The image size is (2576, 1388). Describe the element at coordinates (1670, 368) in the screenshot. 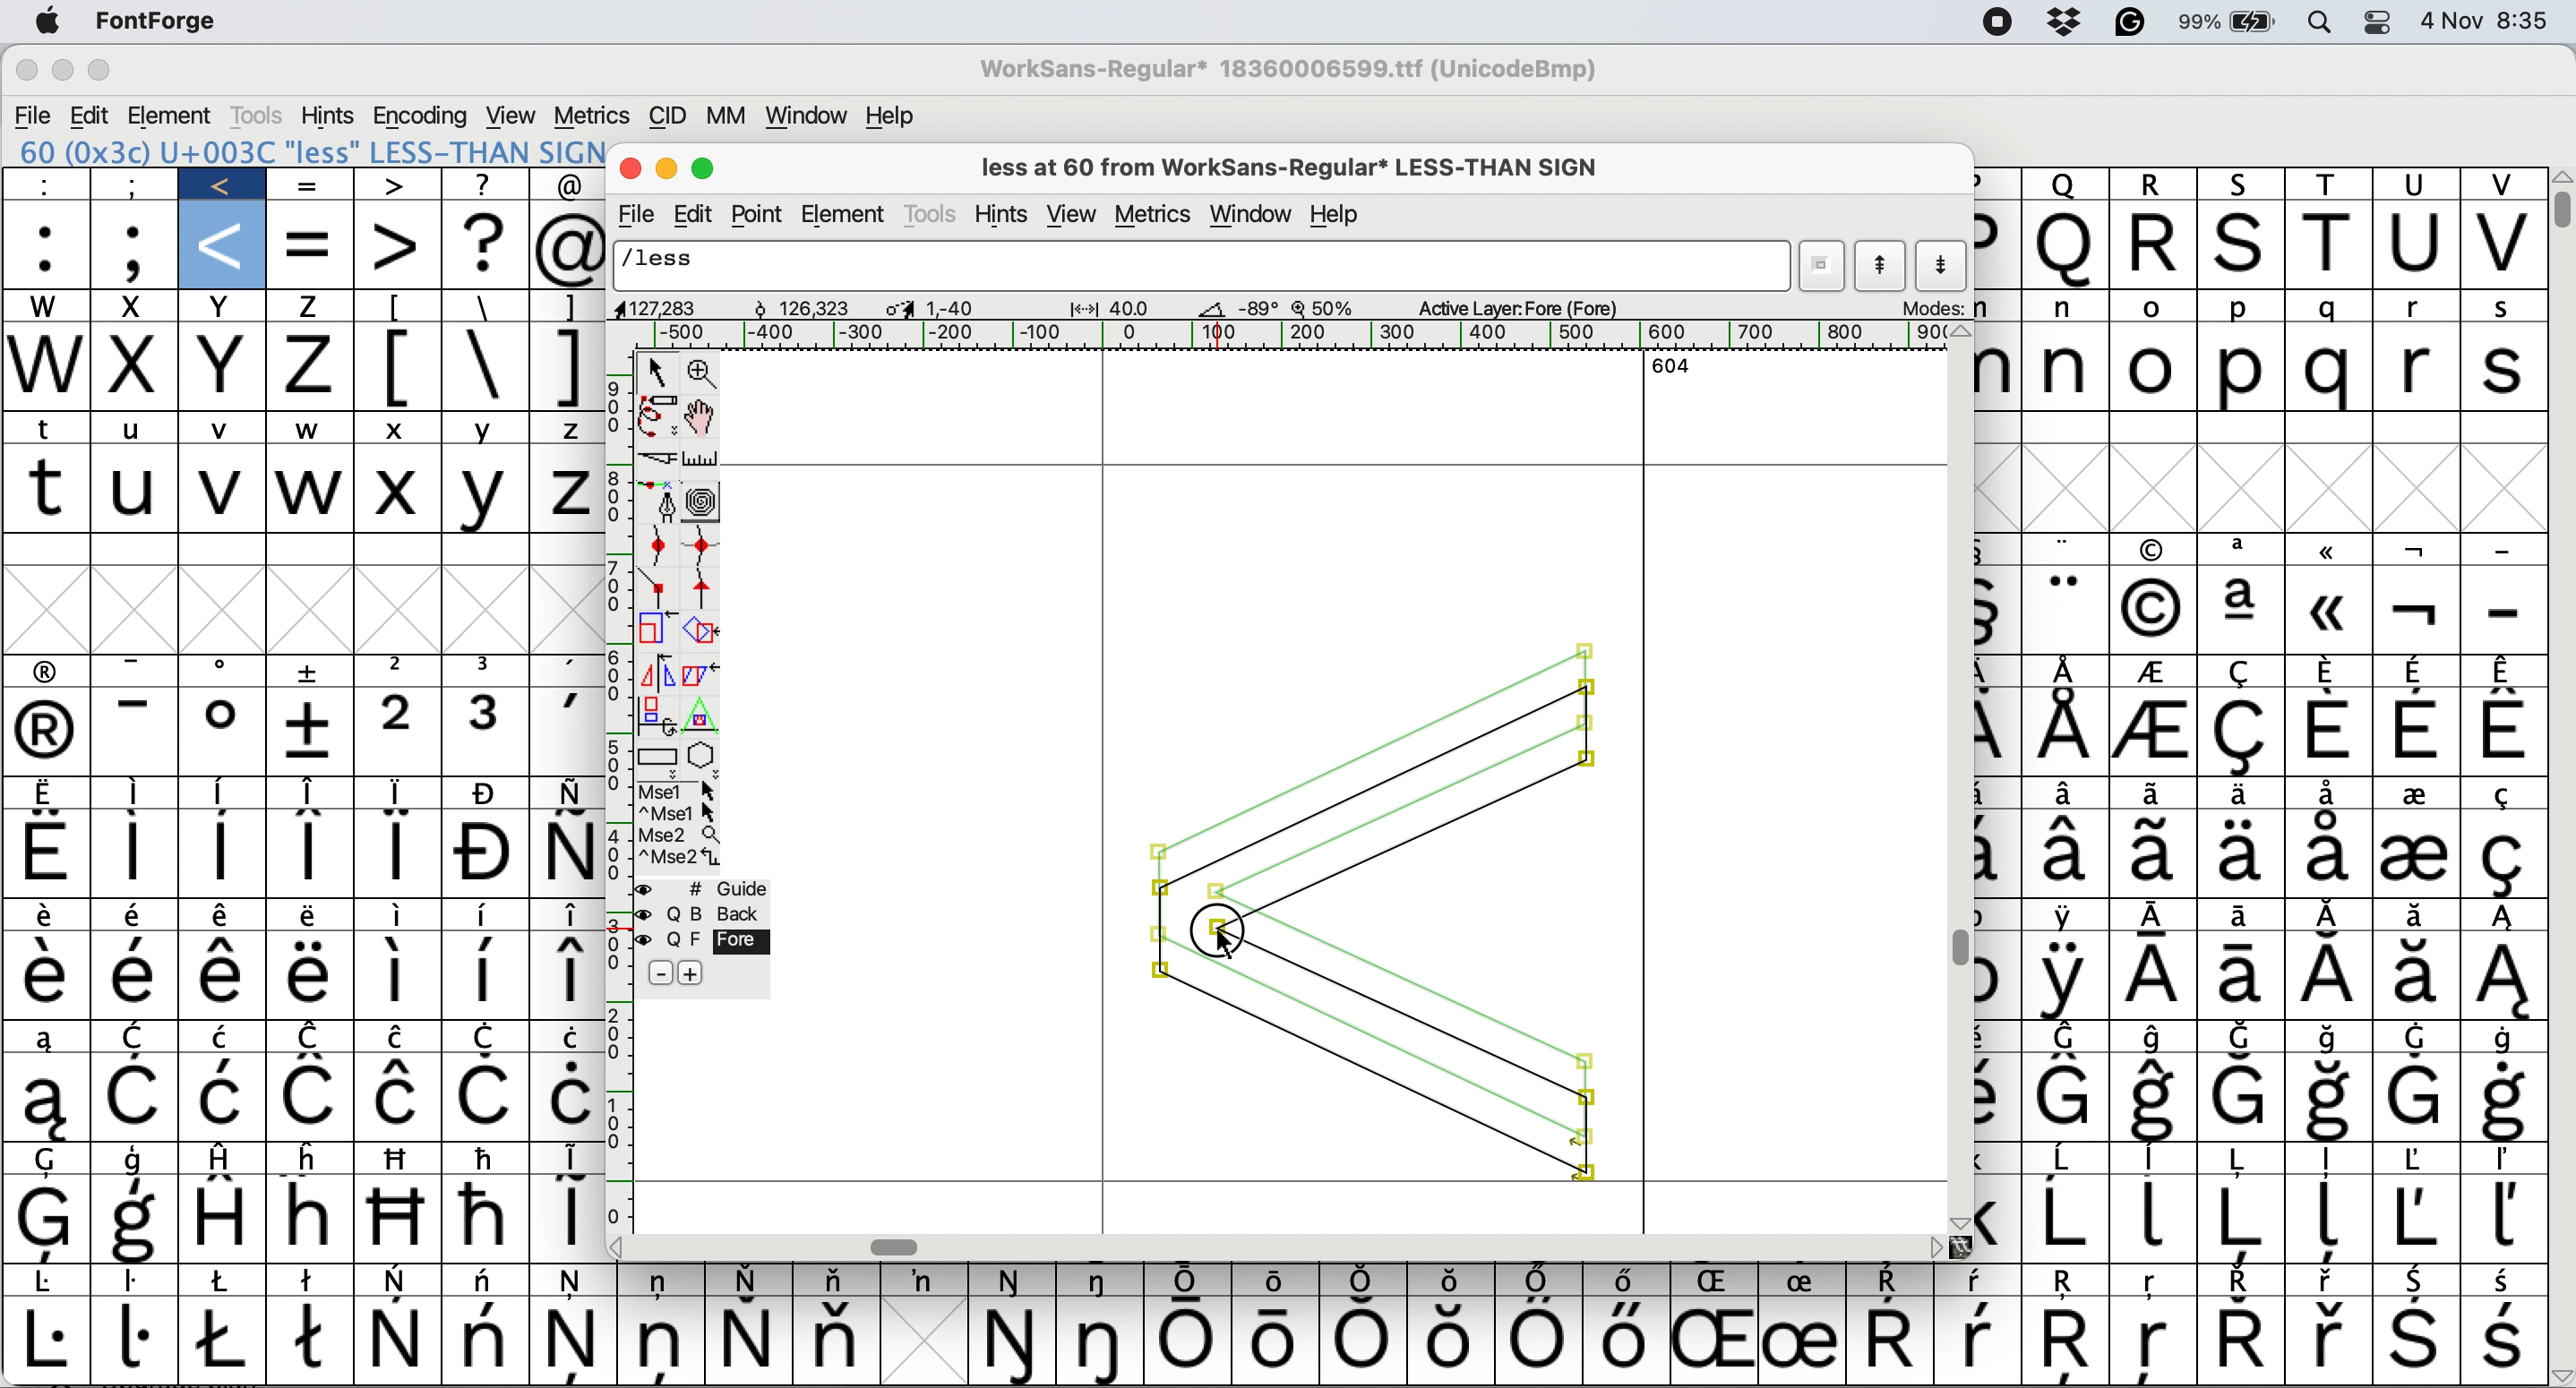

I see `604` at that location.